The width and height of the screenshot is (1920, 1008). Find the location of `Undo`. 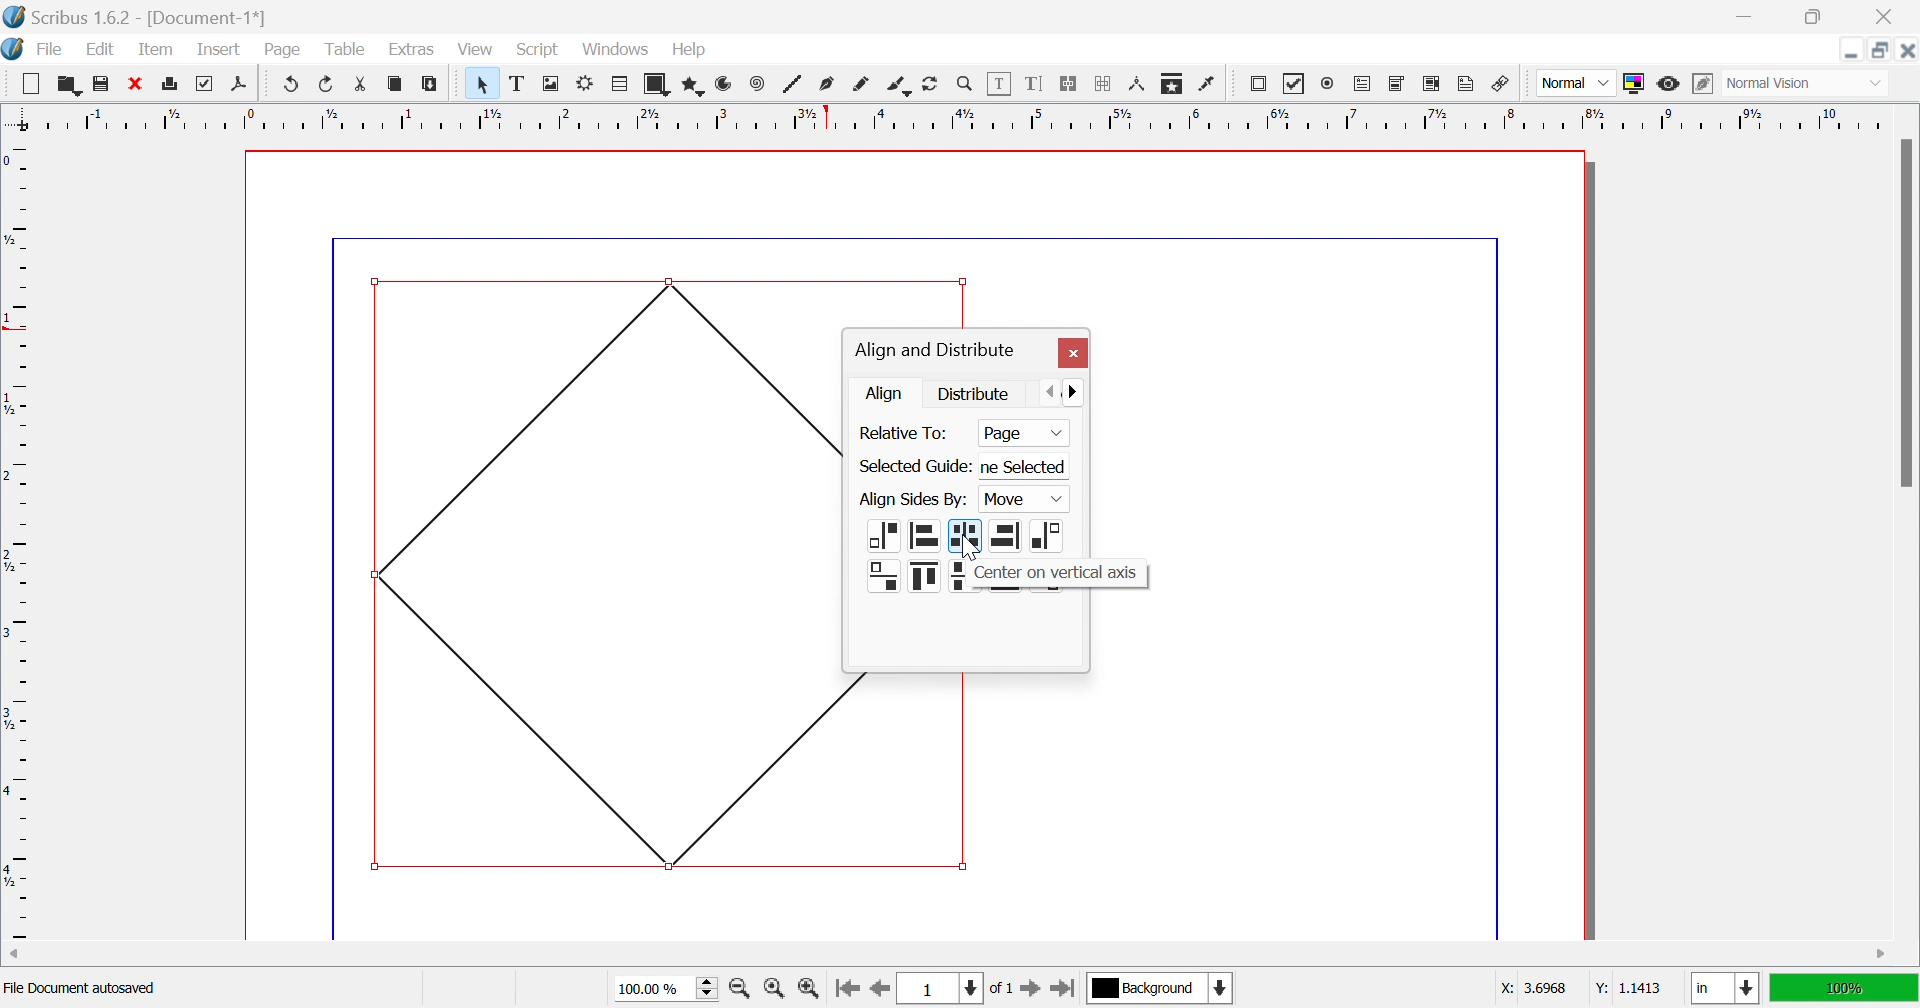

Undo is located at coordinates (292, 84).